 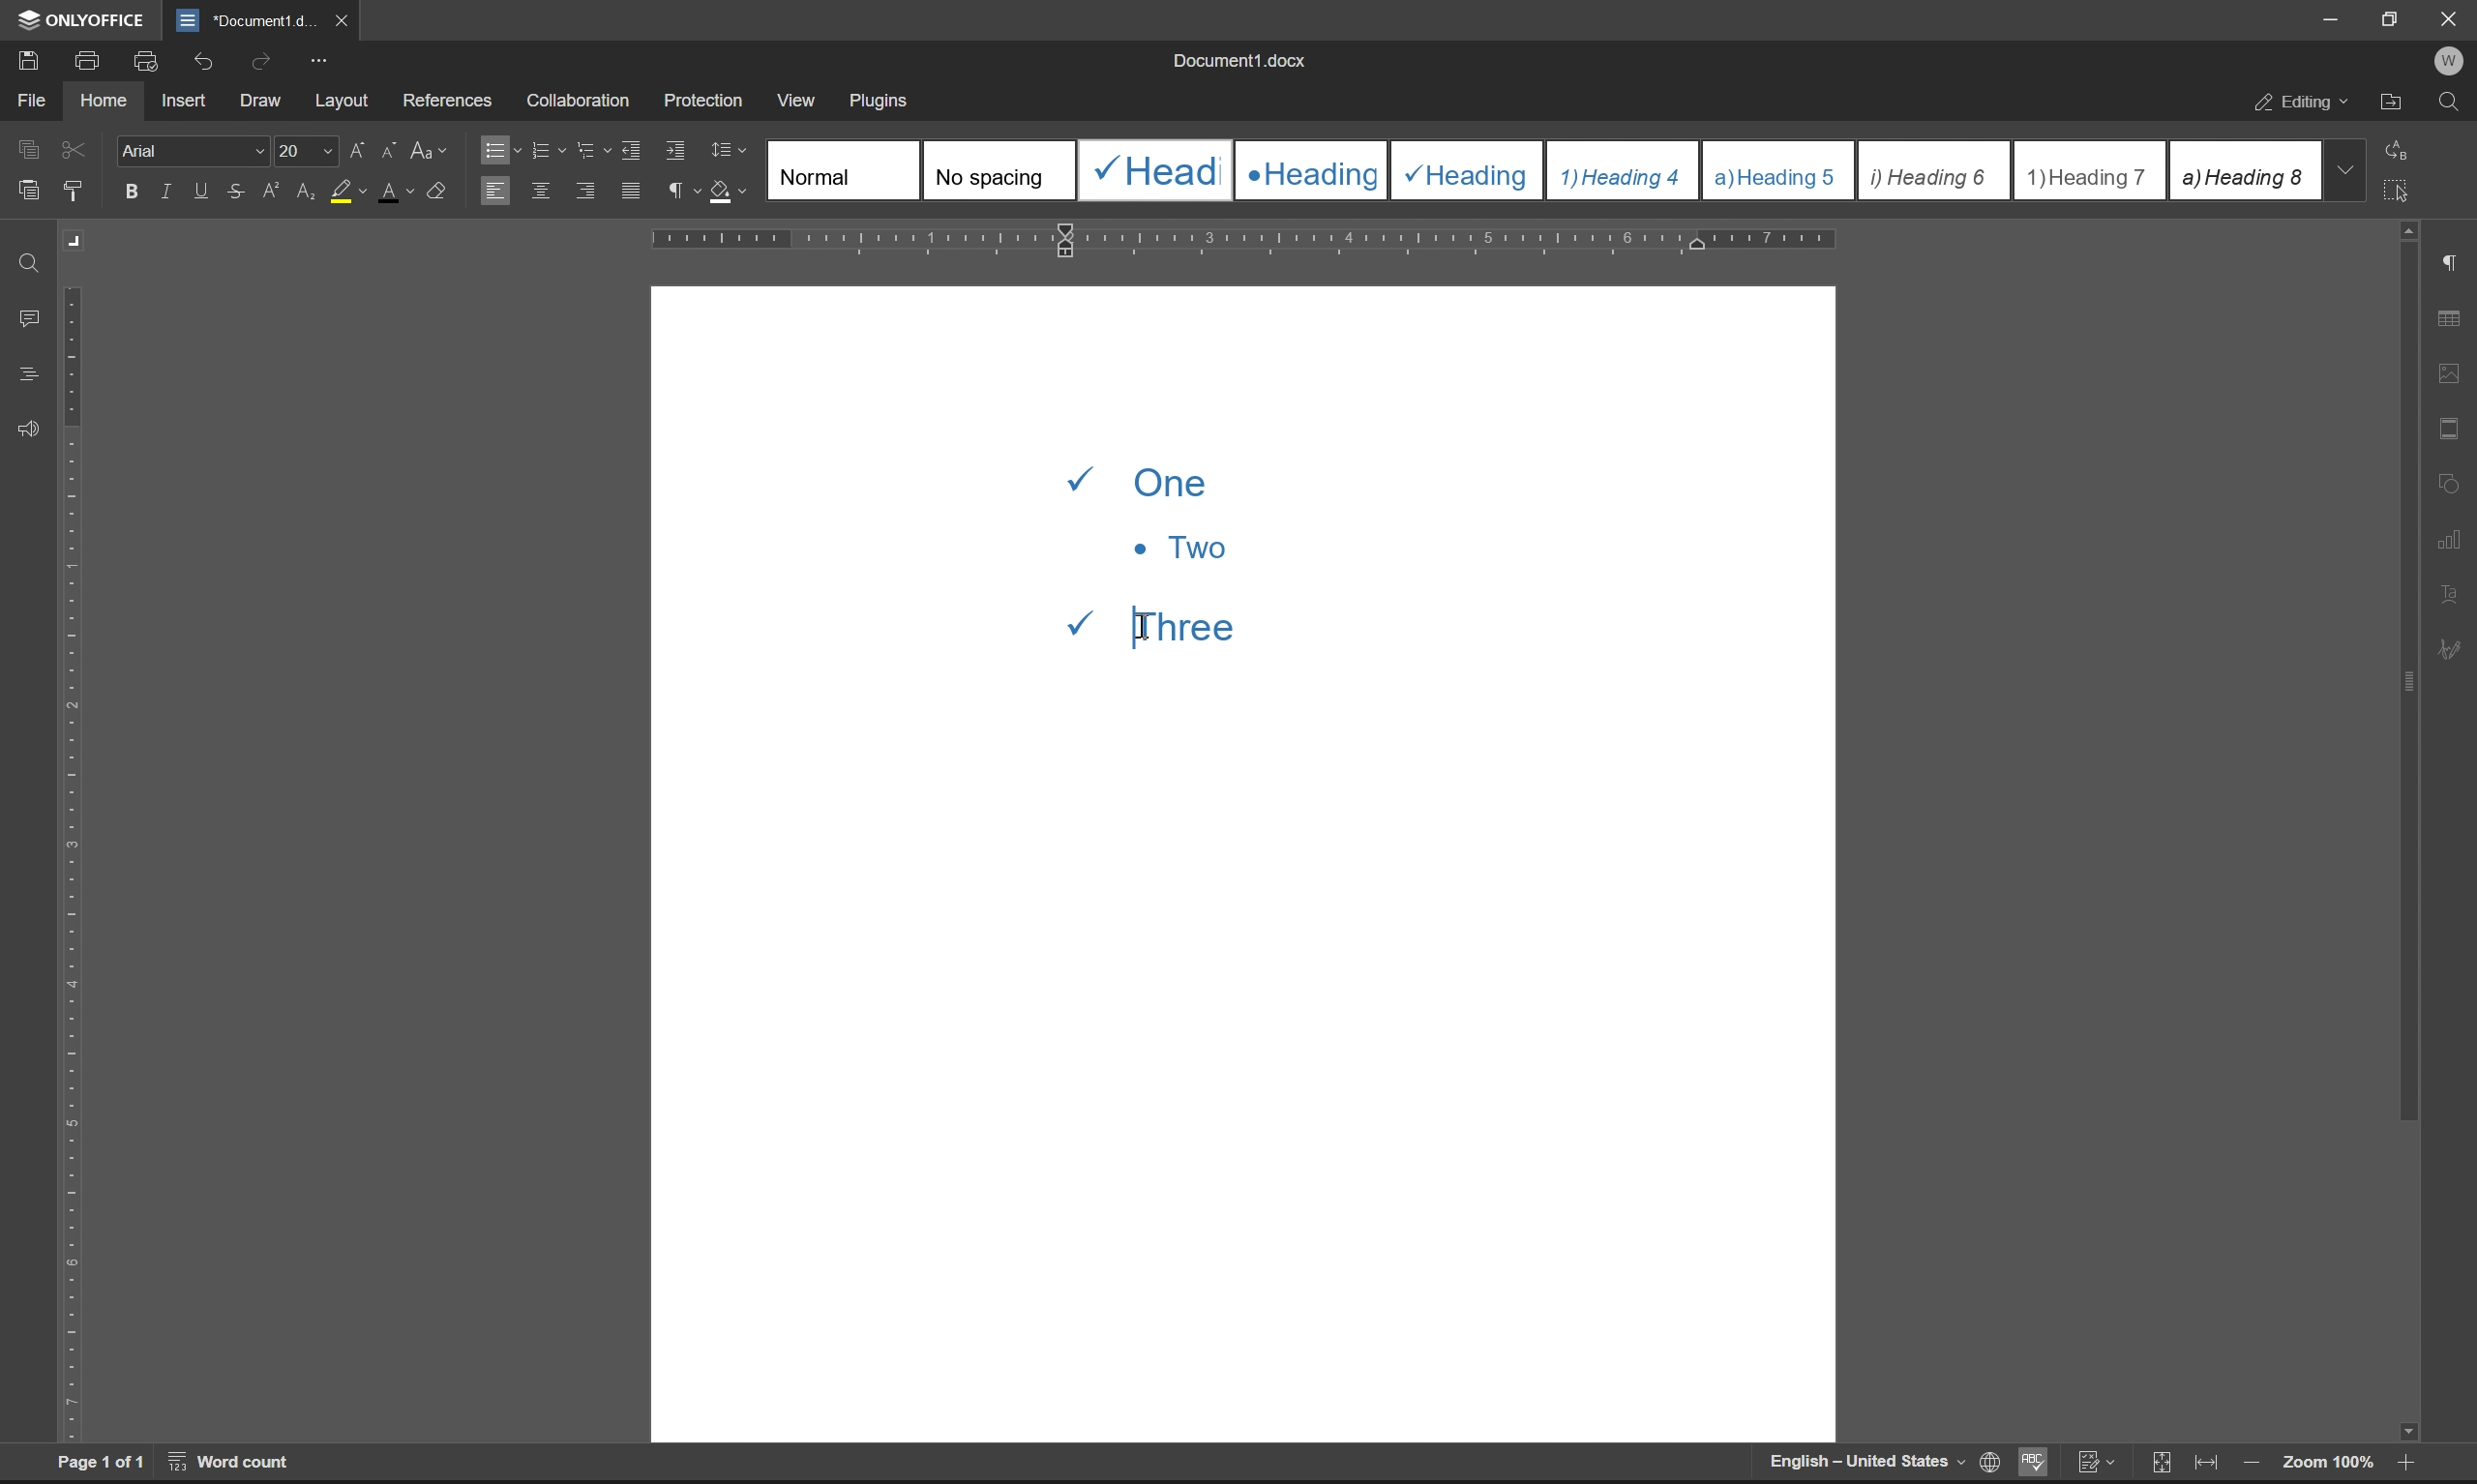 I want to click on italic, so click(x=169, y=190).